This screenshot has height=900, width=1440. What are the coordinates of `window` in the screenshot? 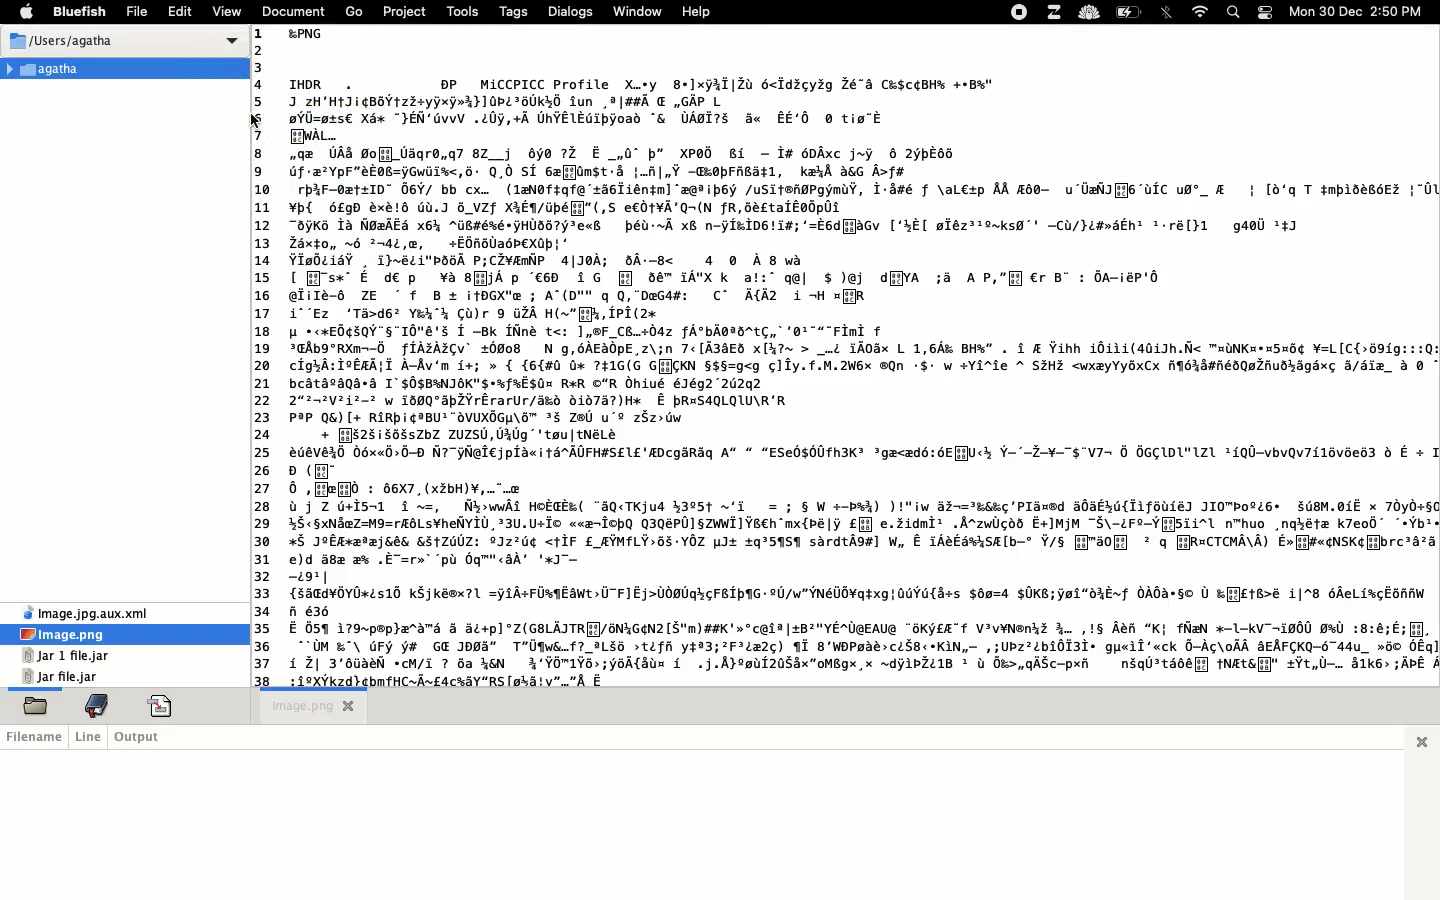 It's located at (639, 10).